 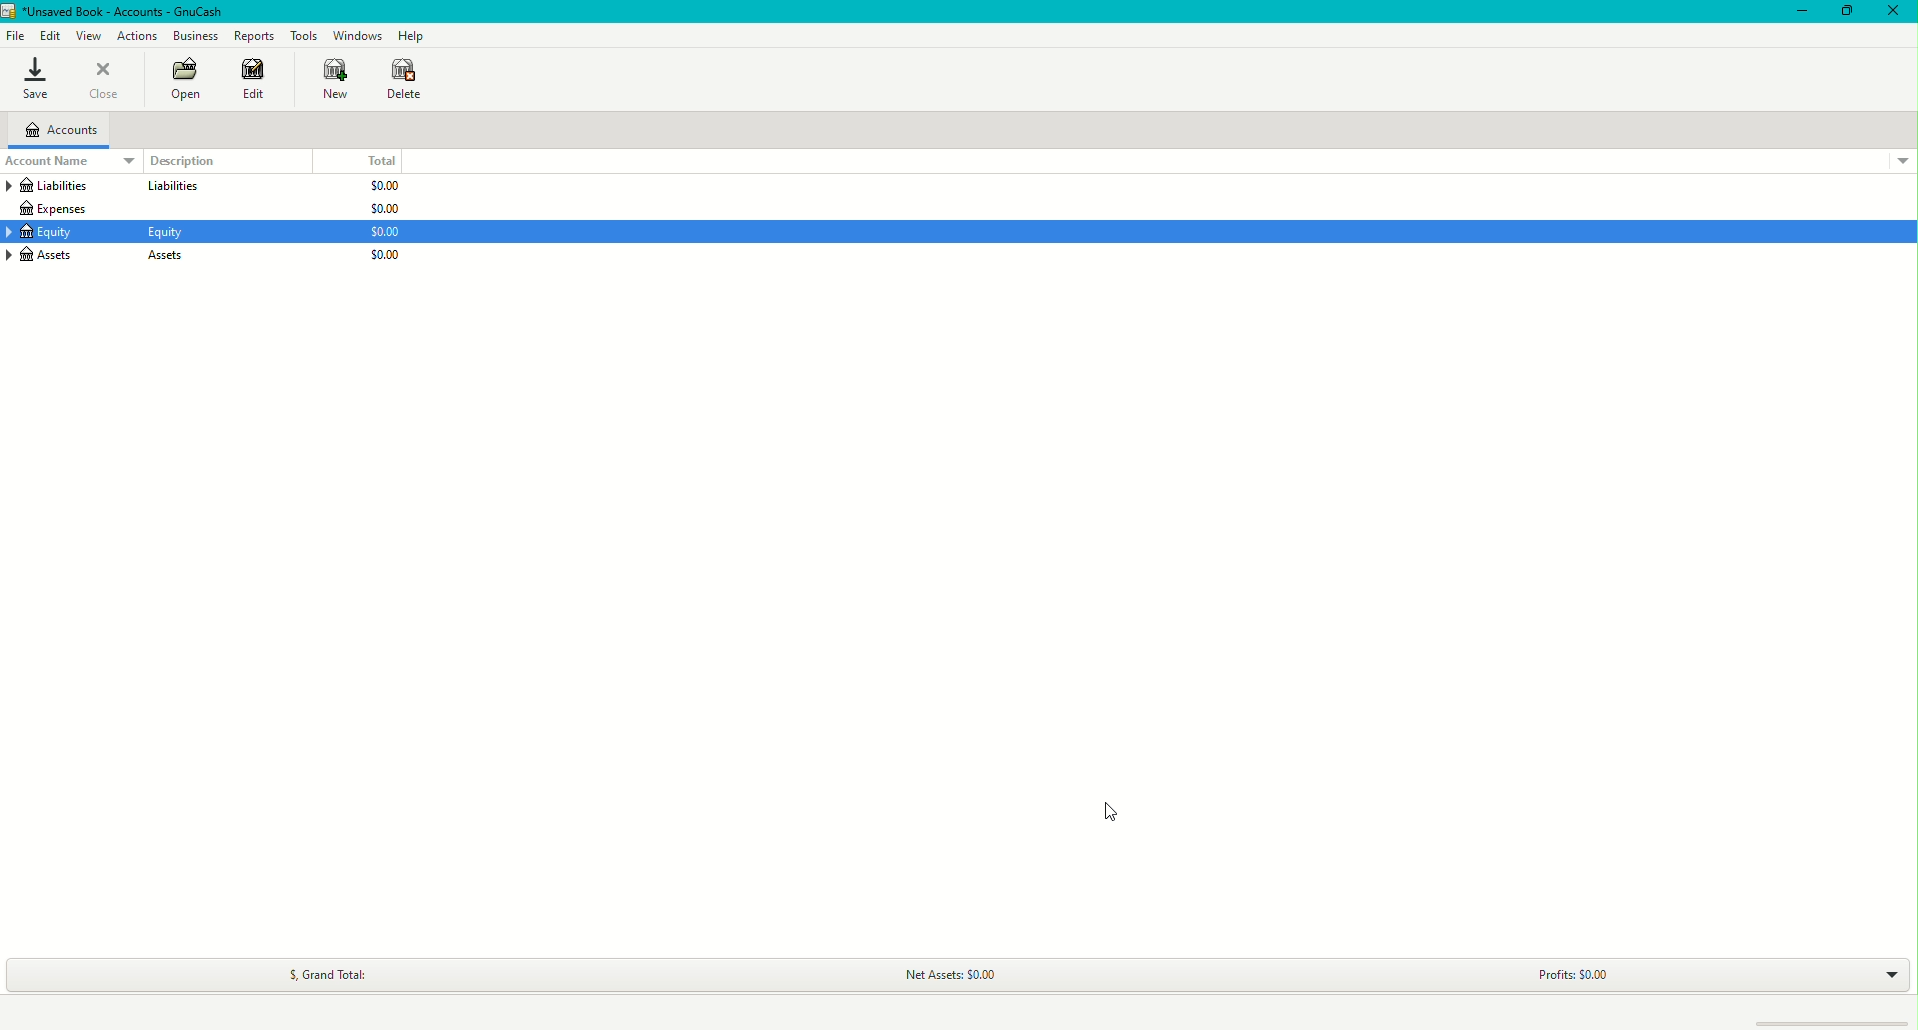 What do you see at coordinates (88, 34) in the screenshot?
I see `View` at bounding box center [88, 34].